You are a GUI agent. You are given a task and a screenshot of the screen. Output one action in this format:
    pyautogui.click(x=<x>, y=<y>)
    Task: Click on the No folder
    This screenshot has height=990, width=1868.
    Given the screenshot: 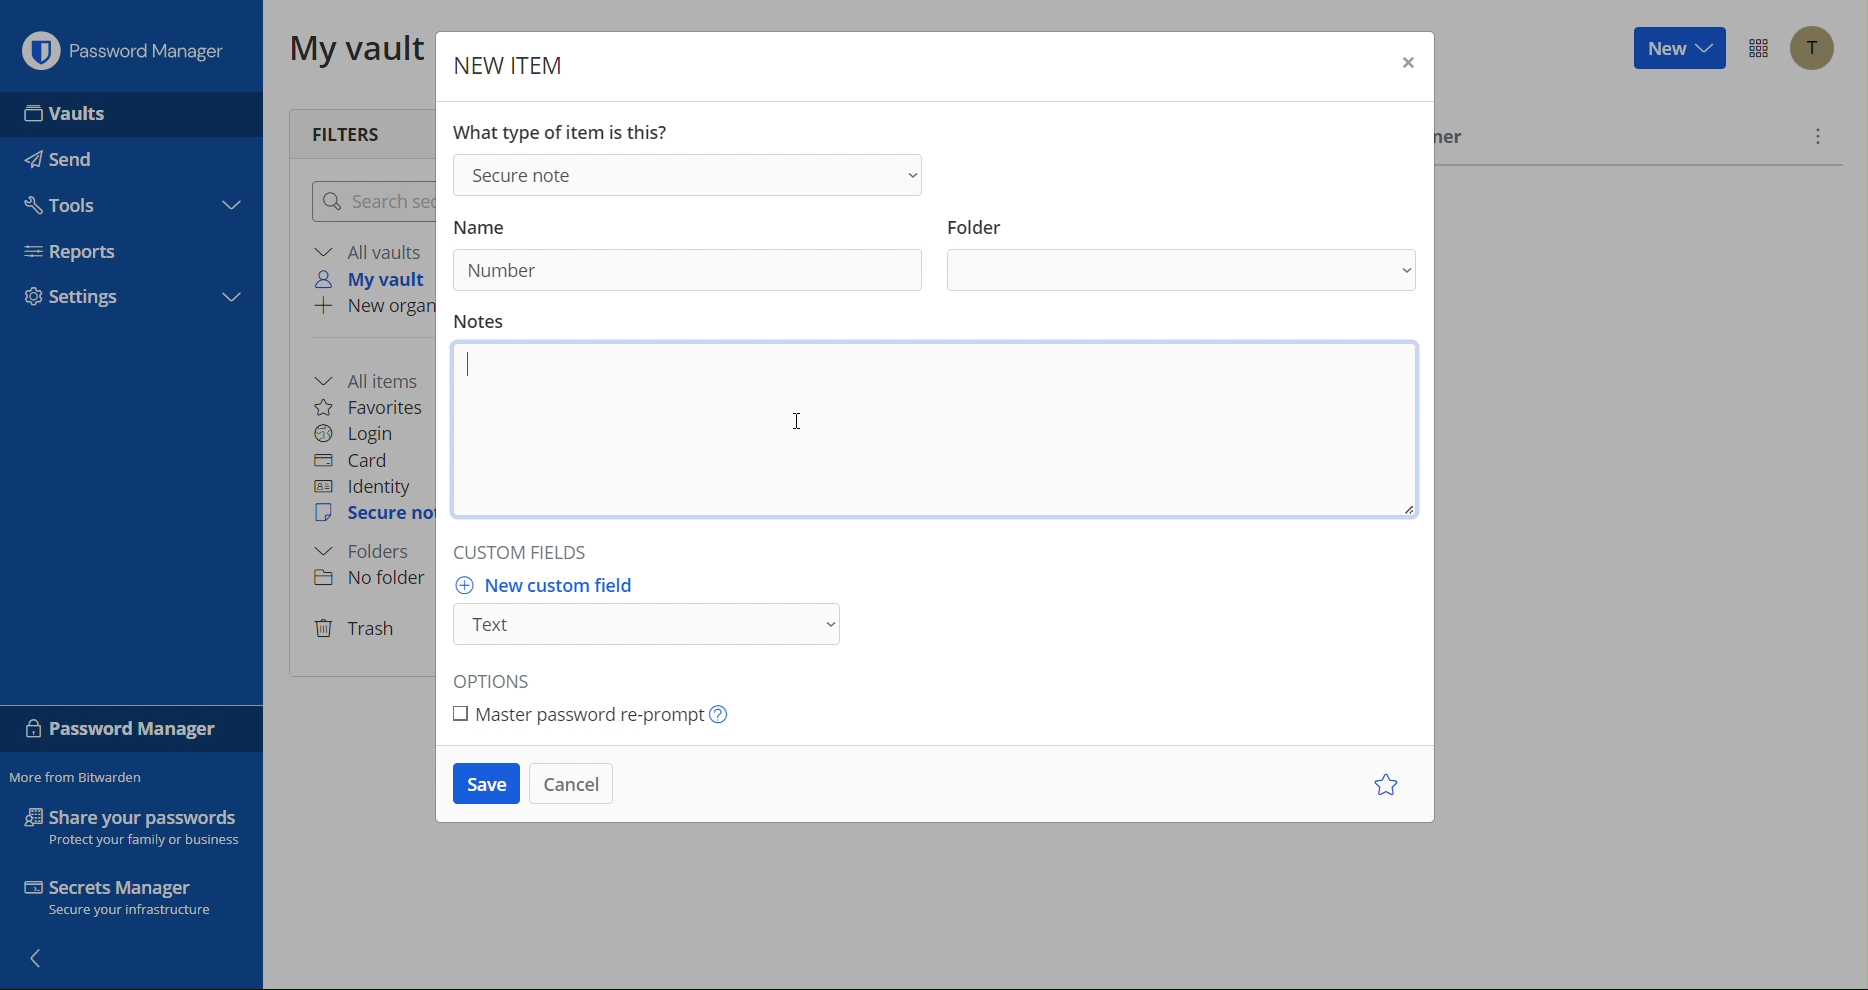 What is the action you would take?
    pyautogui.click(x=368, y=580)
    